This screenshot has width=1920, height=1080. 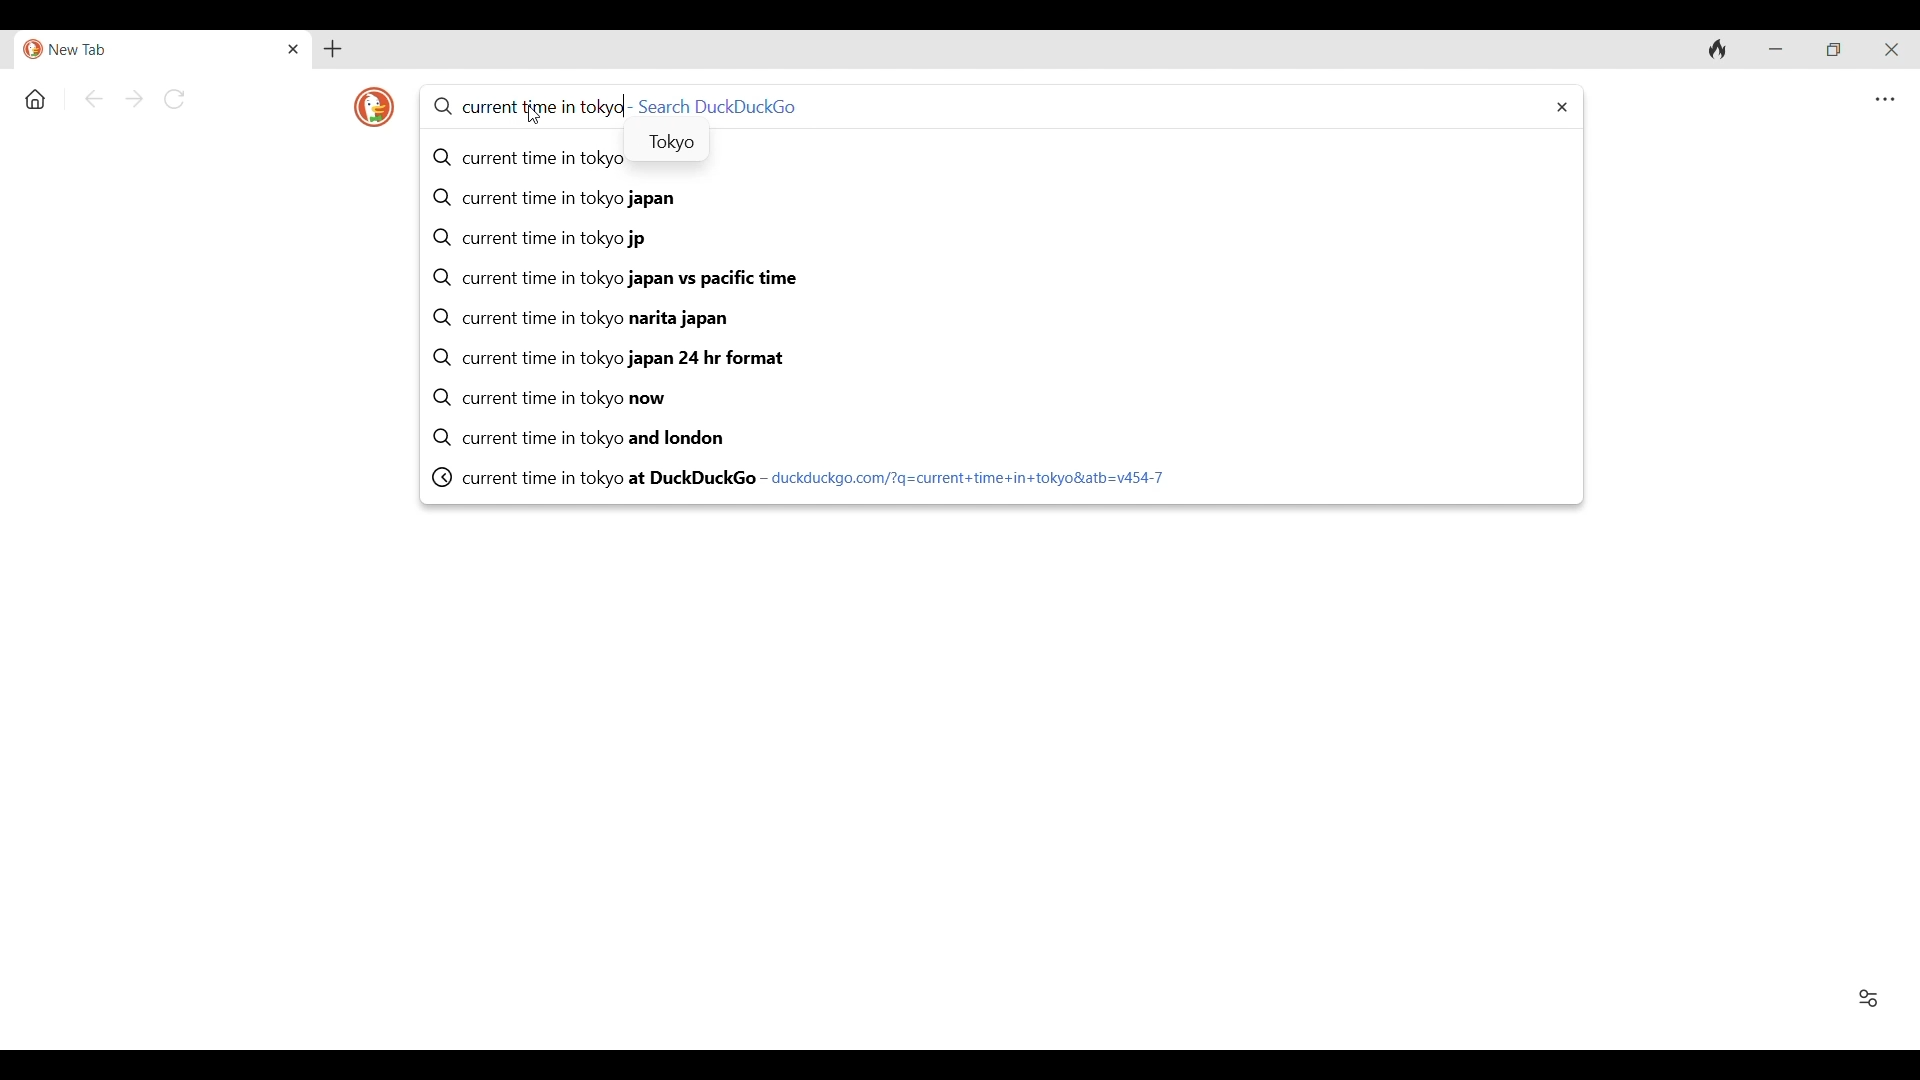 What do you see at coordinates (1884, 99) in the screenshot?
I see `Browser settings` at bounding box center [1884, 99].